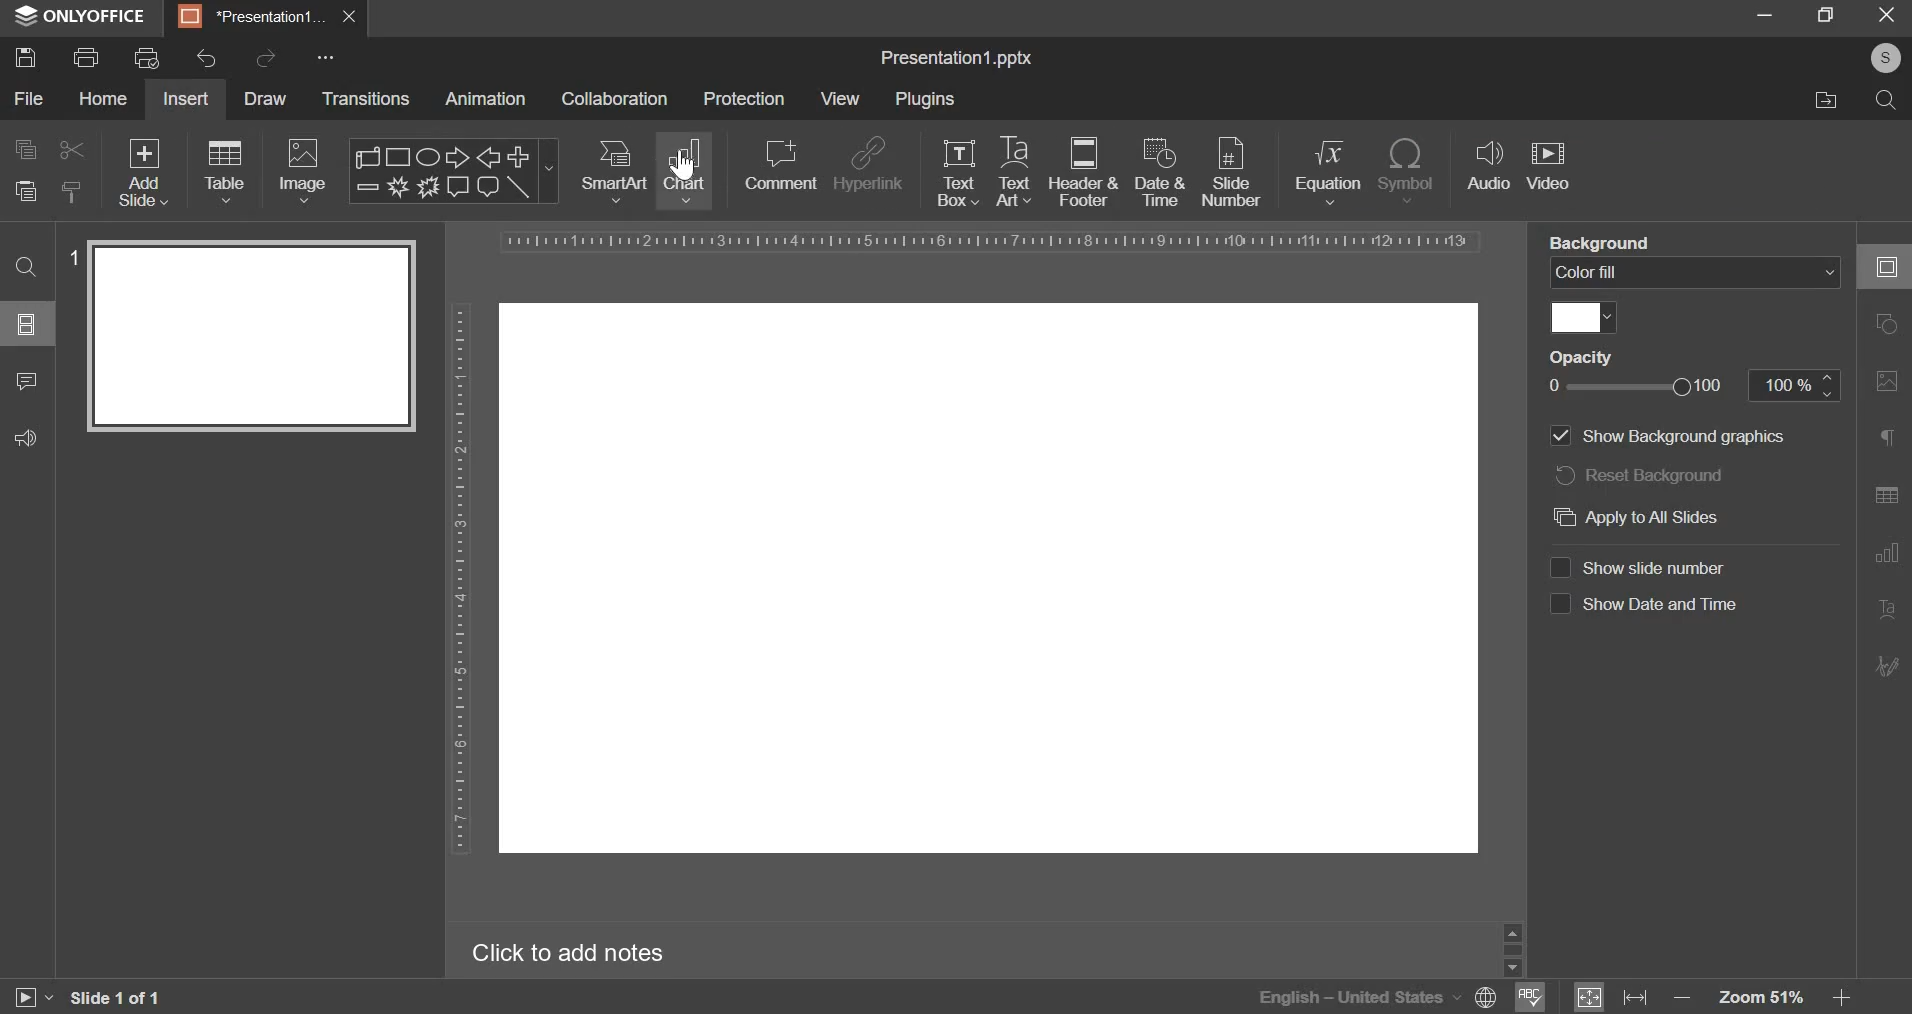 This screenshot has height=1014, width=1912. I want to click on image settings, so click(1886, 385).